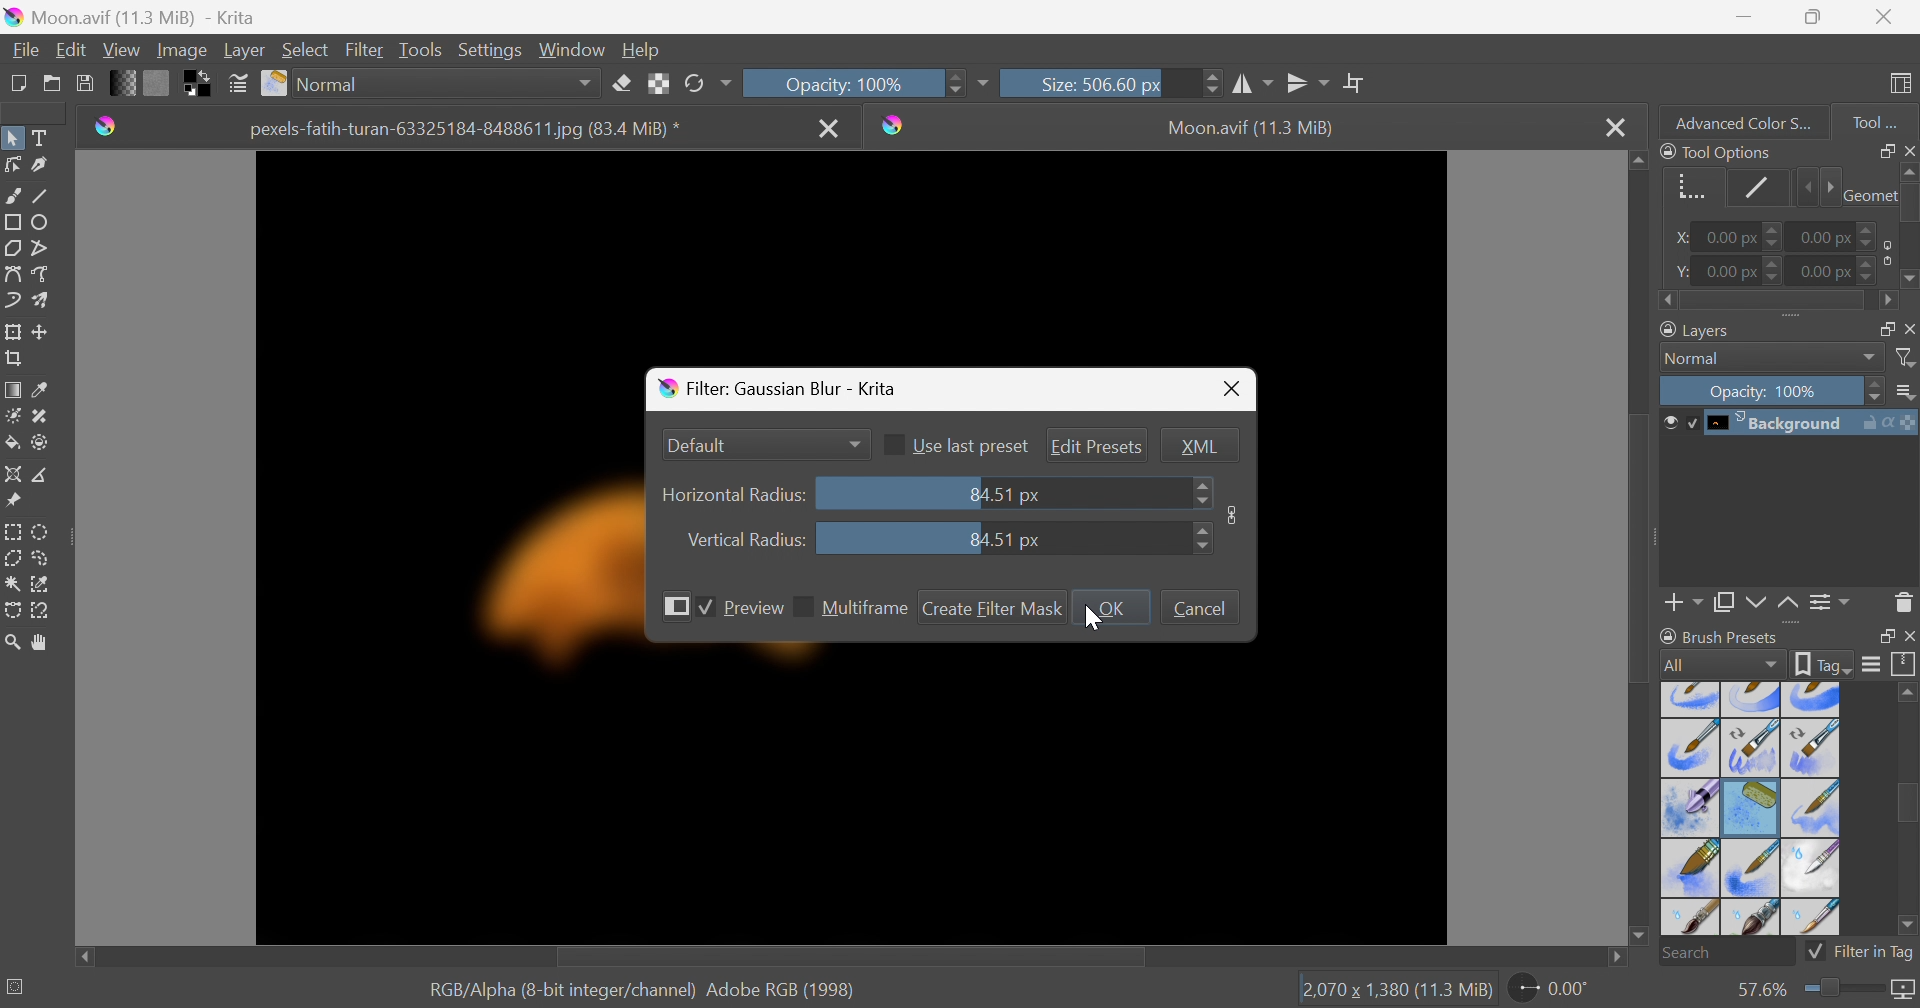 This screenshot has height=1008, width=1920. I want to click on Restore down, so click(1879, 150).